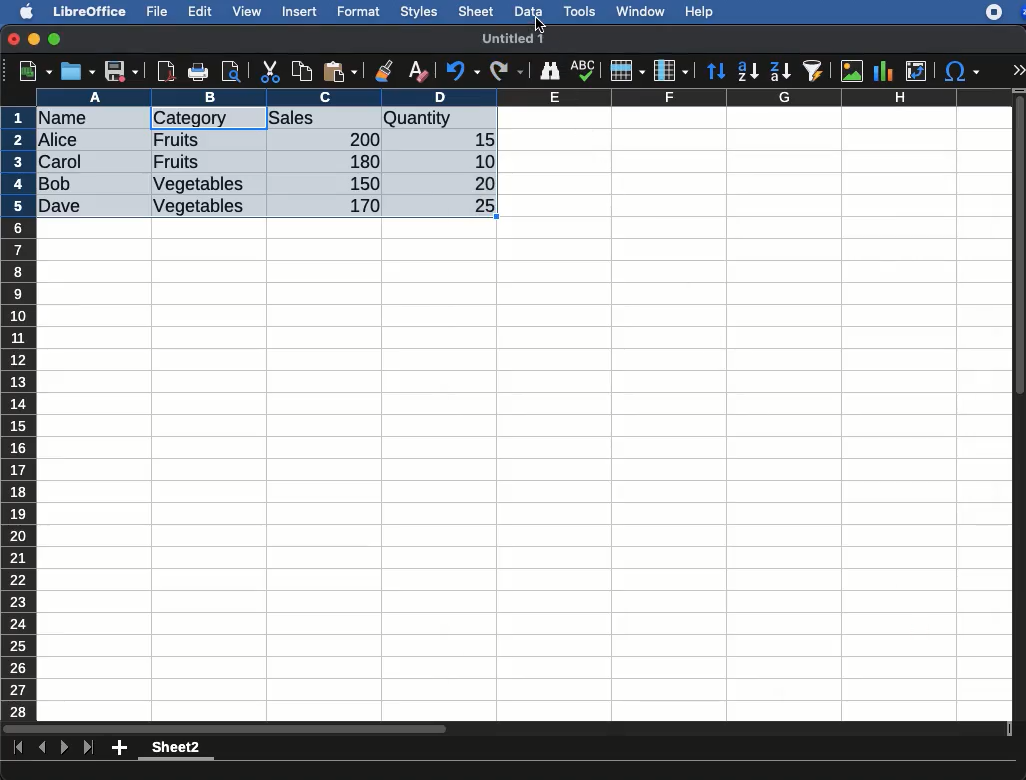 The height and width of the screenshot is (780, 1026). What do you see at coordinates (477, 204) in the screenshot?
I see `25` at bounding box center [477, 204].